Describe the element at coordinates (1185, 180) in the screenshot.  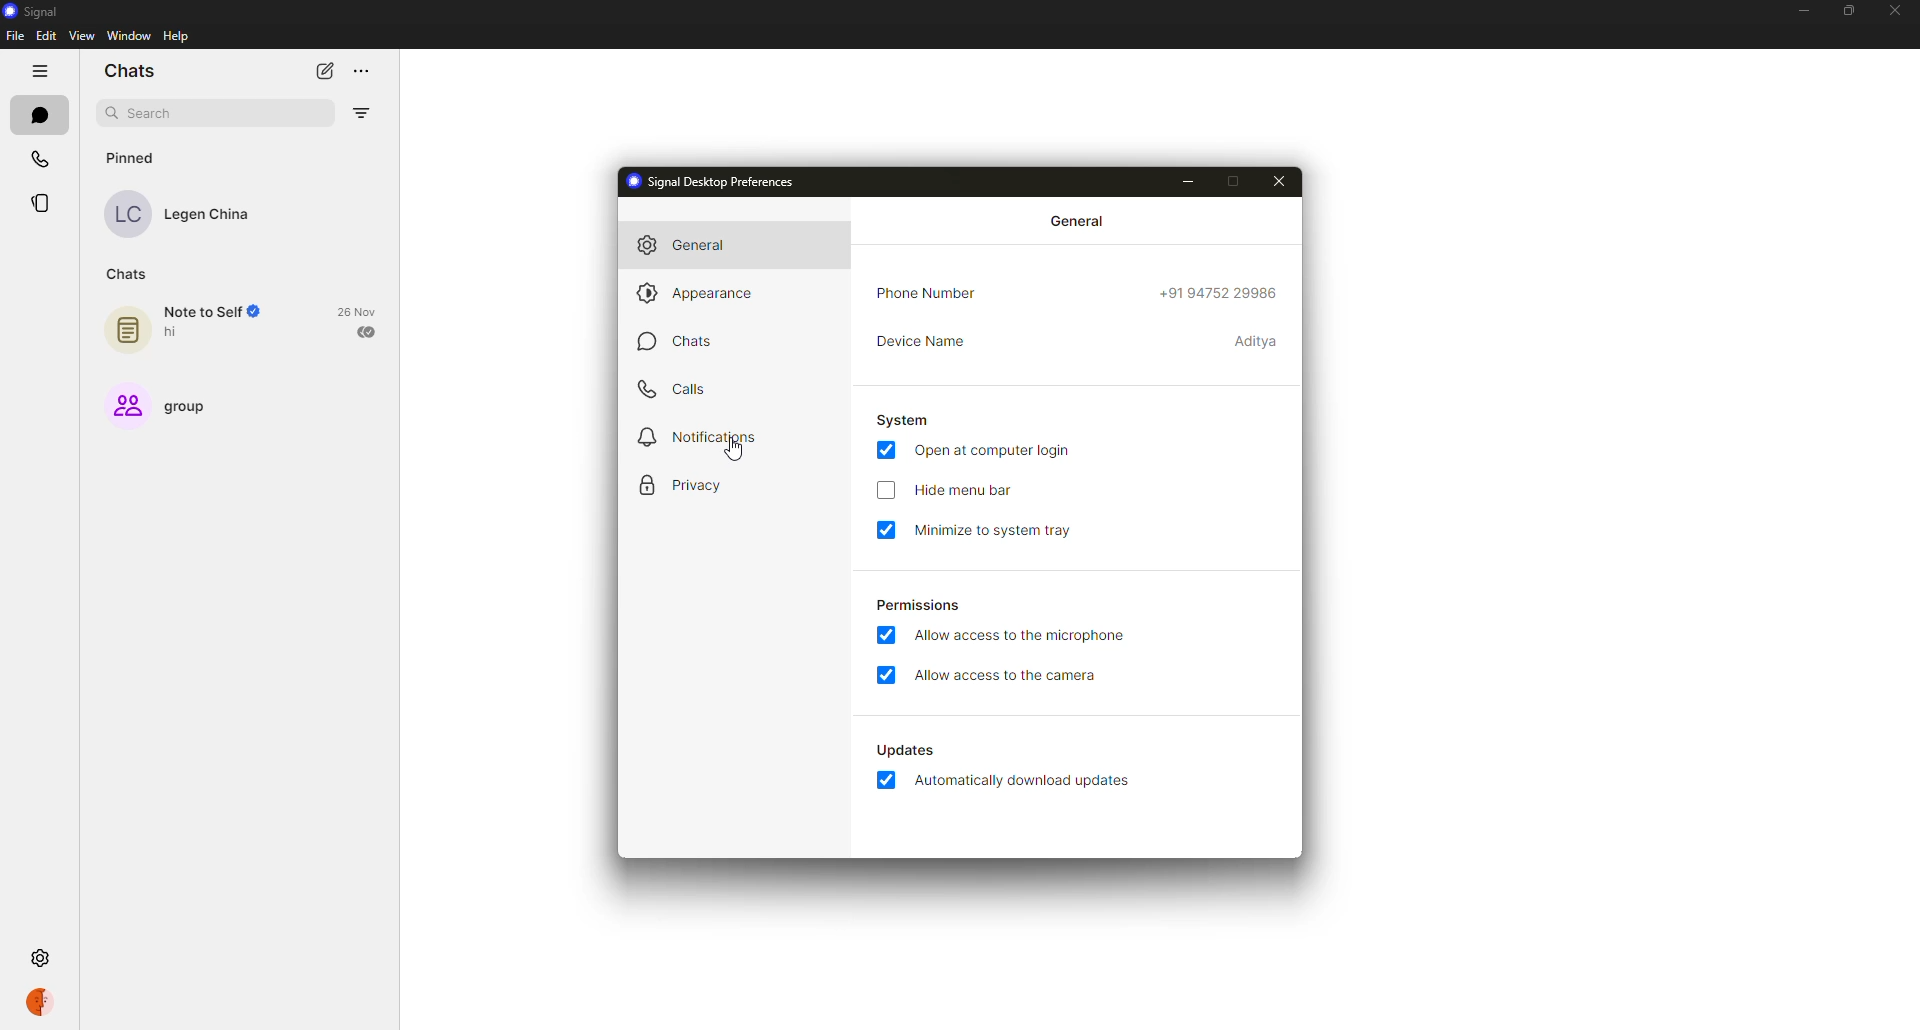
I see `minimize` at that location.